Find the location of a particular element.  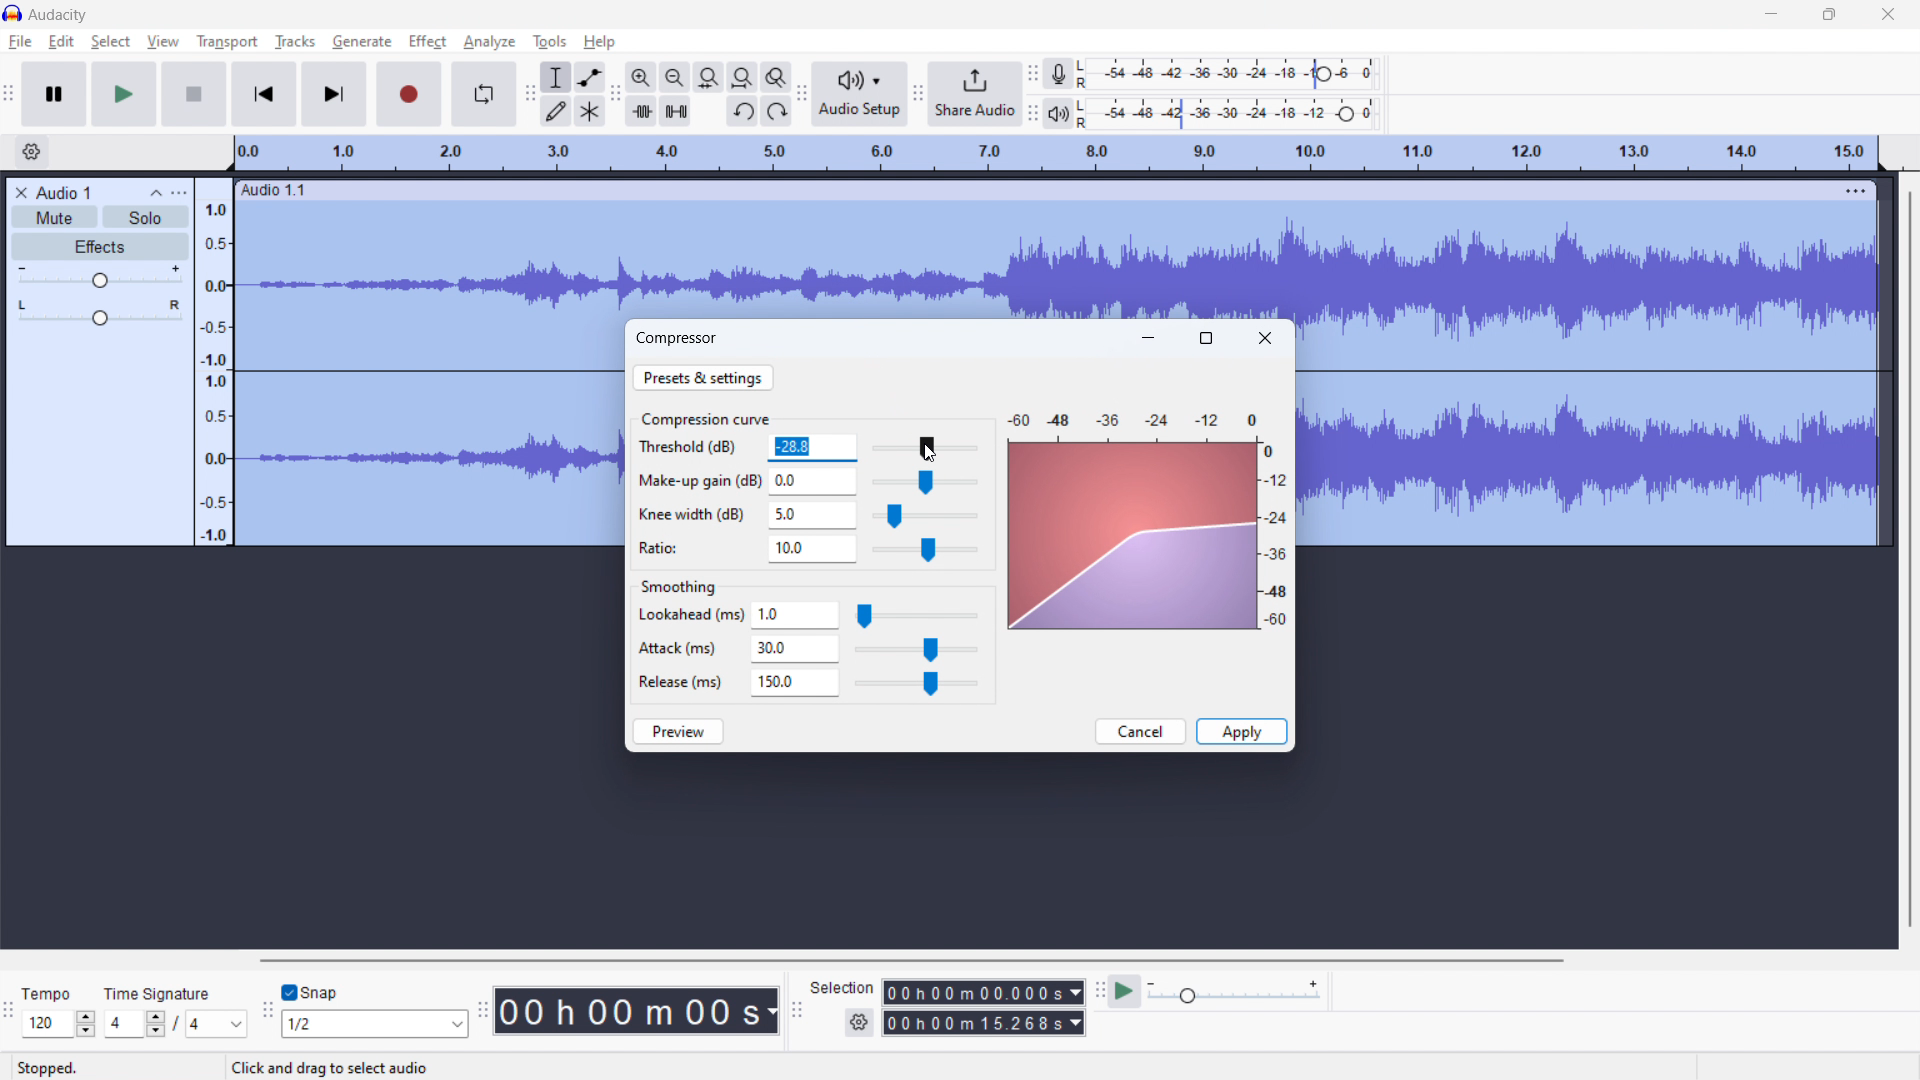

-60 -48 -36 24 -12 0 (Curve x-axis) is located at coordinates (1126, 414).